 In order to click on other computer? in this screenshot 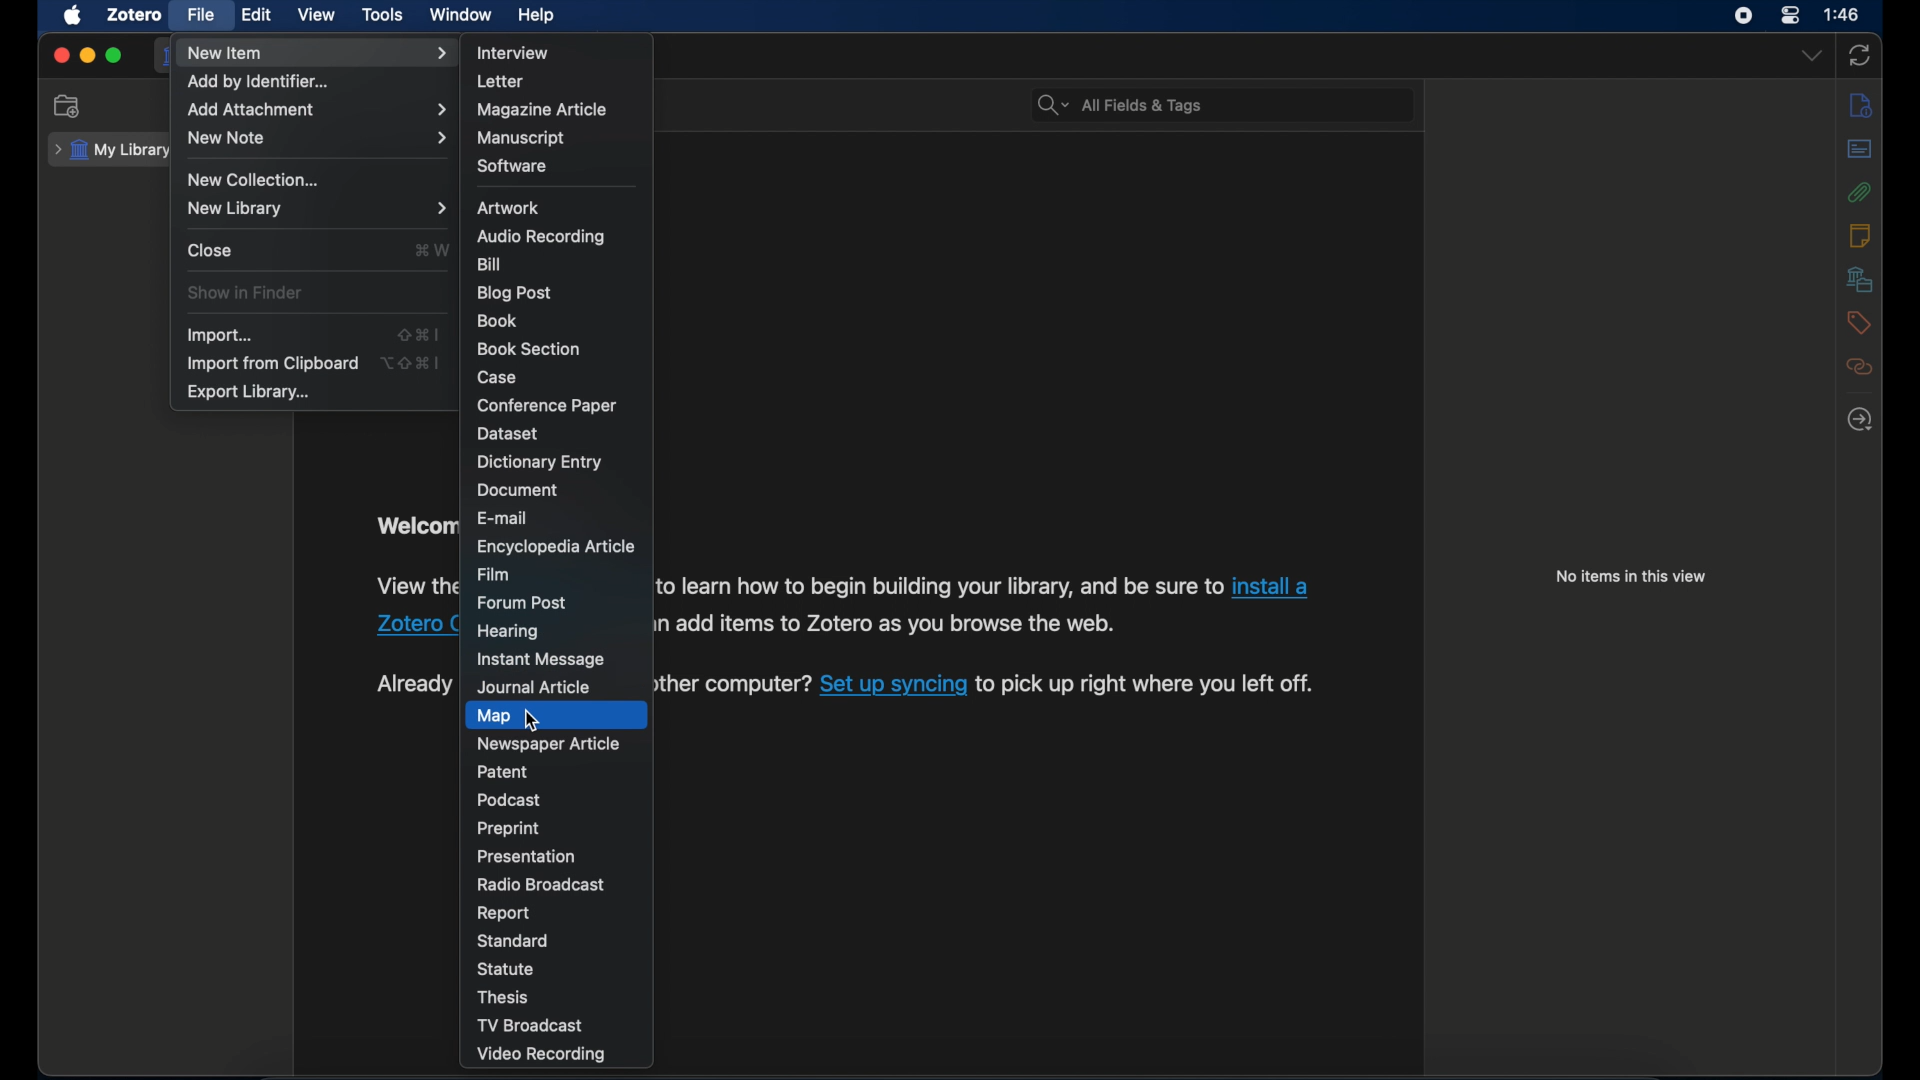, I will do `click(742, 685)`.